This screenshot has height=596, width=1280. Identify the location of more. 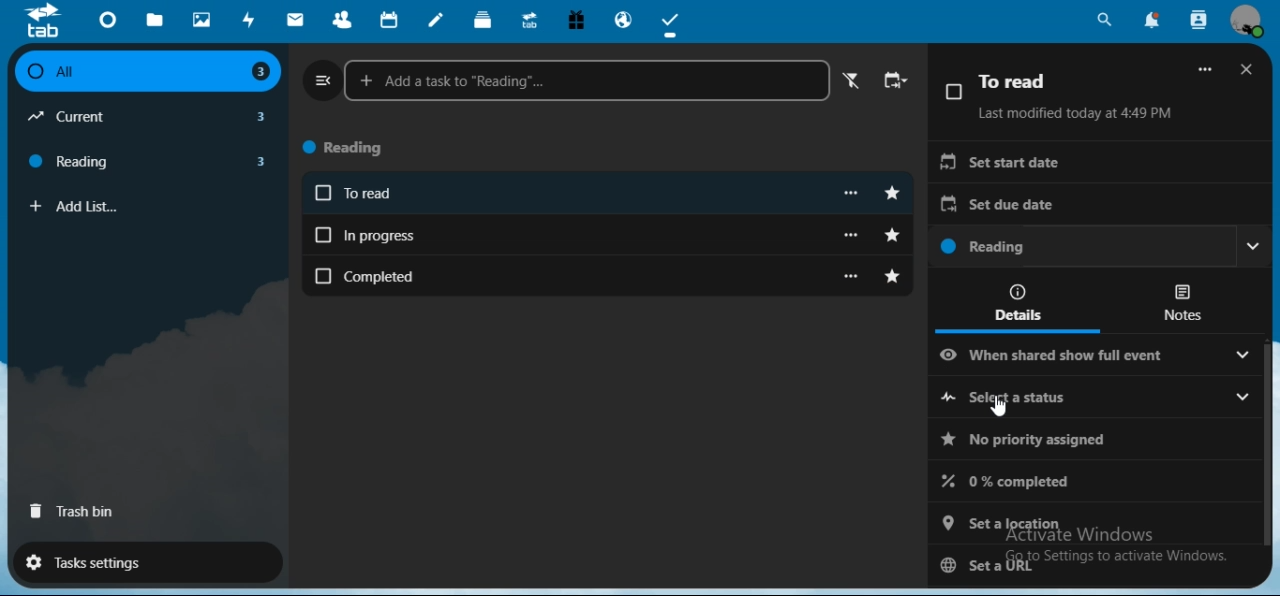
(855, 275).